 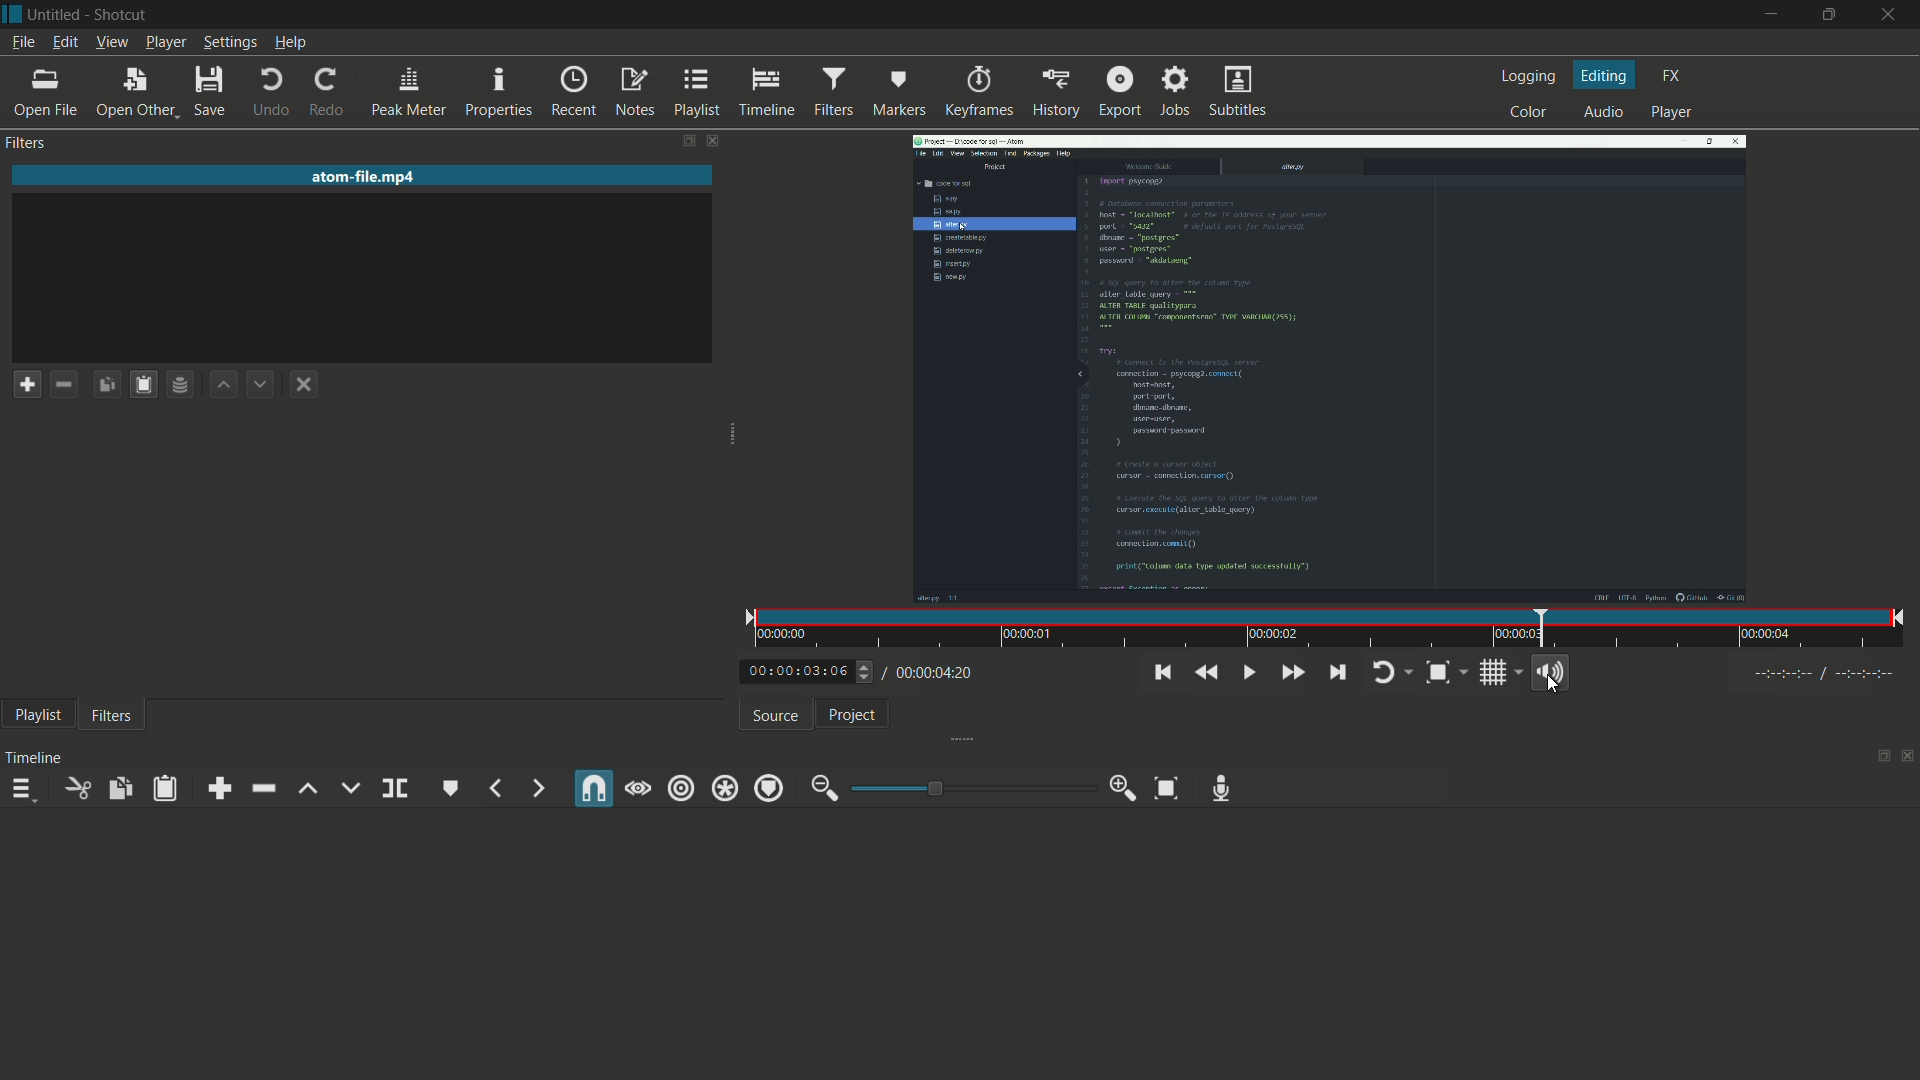 I want to click on lift, so click(x=303, y=791).